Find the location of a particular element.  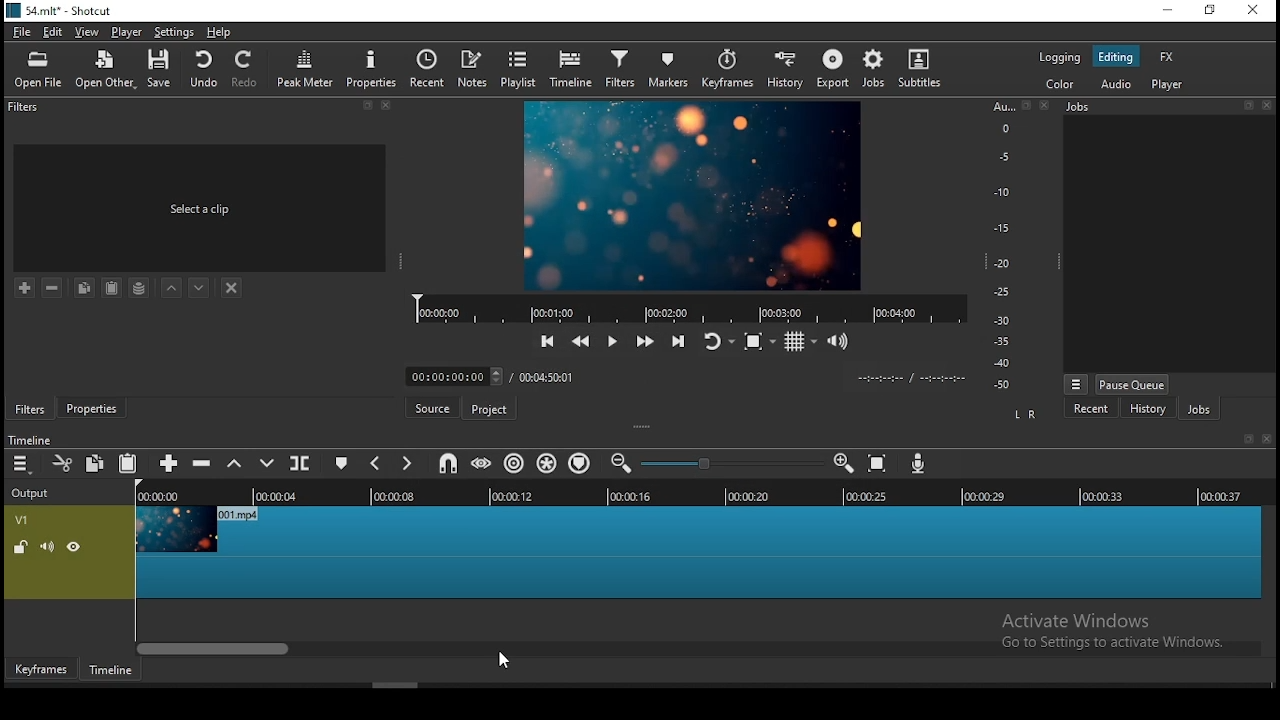

export is located at coordinates (835, 70).